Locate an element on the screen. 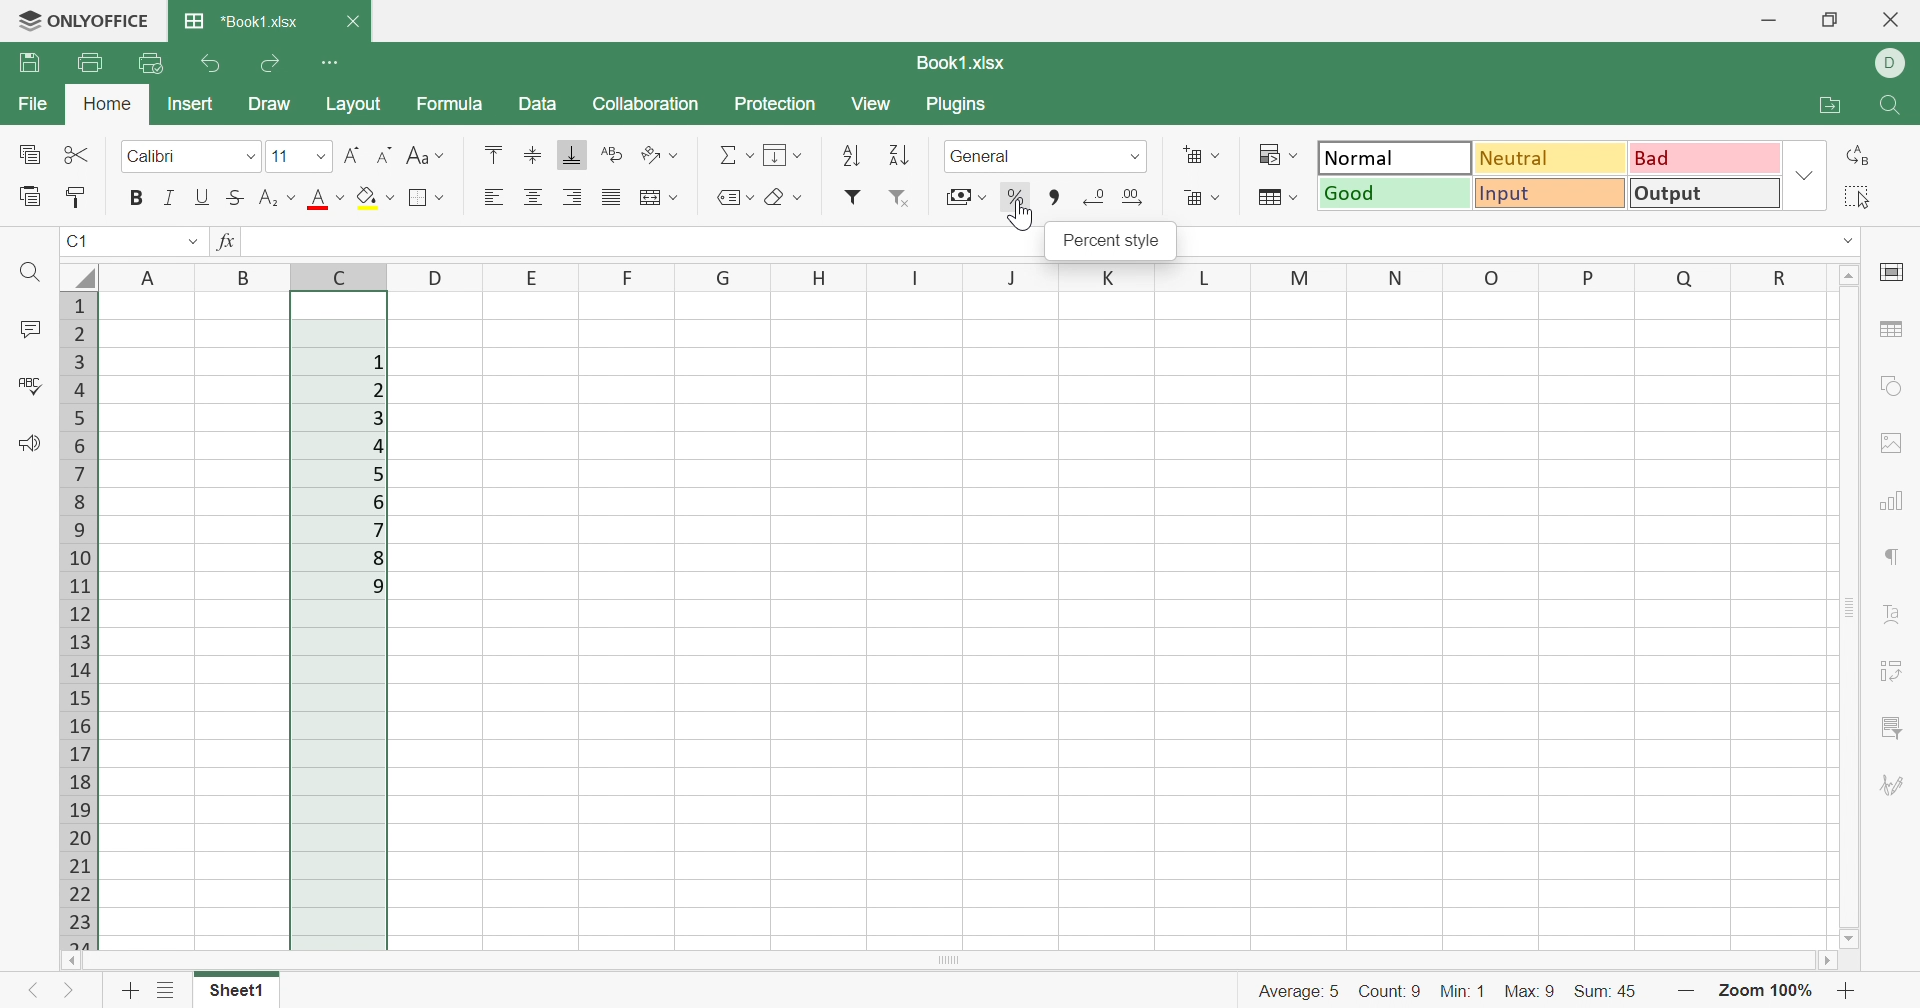 This screenshot has width=1920, height=1008. Cell settings is located at coordinates (1896, 273).